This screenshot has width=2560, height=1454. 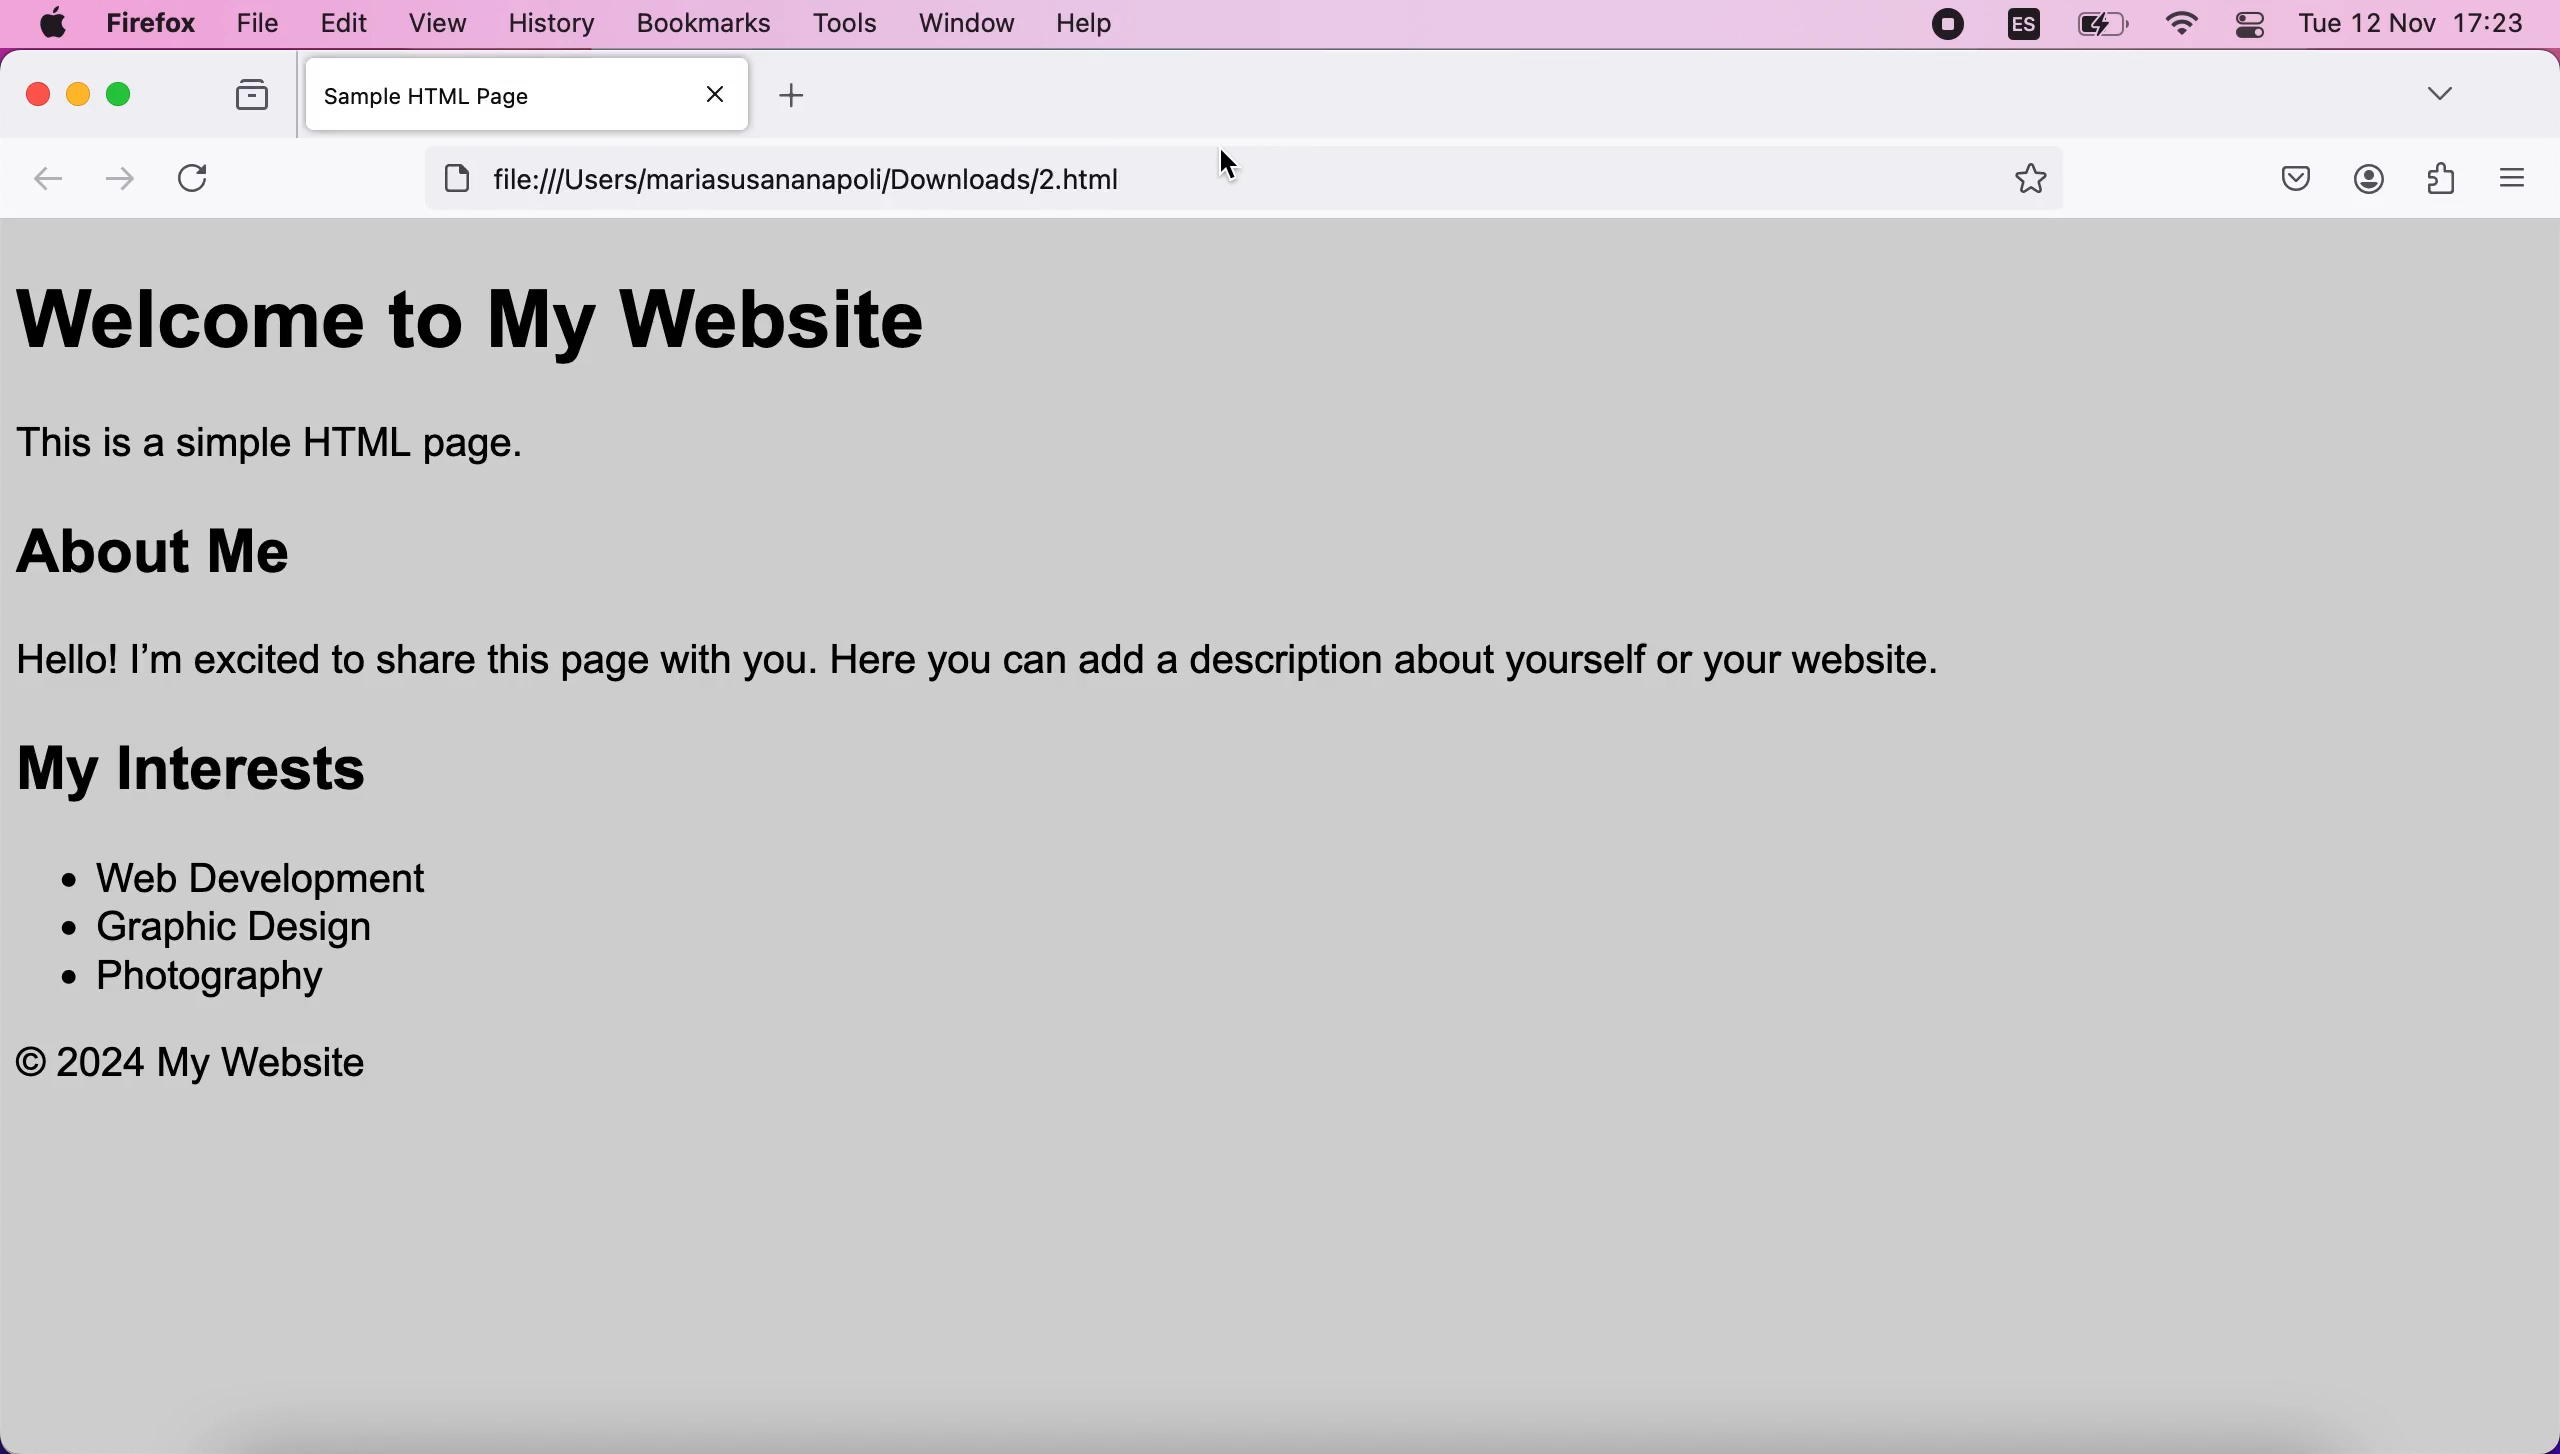 I want to click on maximizw, so click(x=126, y=98).